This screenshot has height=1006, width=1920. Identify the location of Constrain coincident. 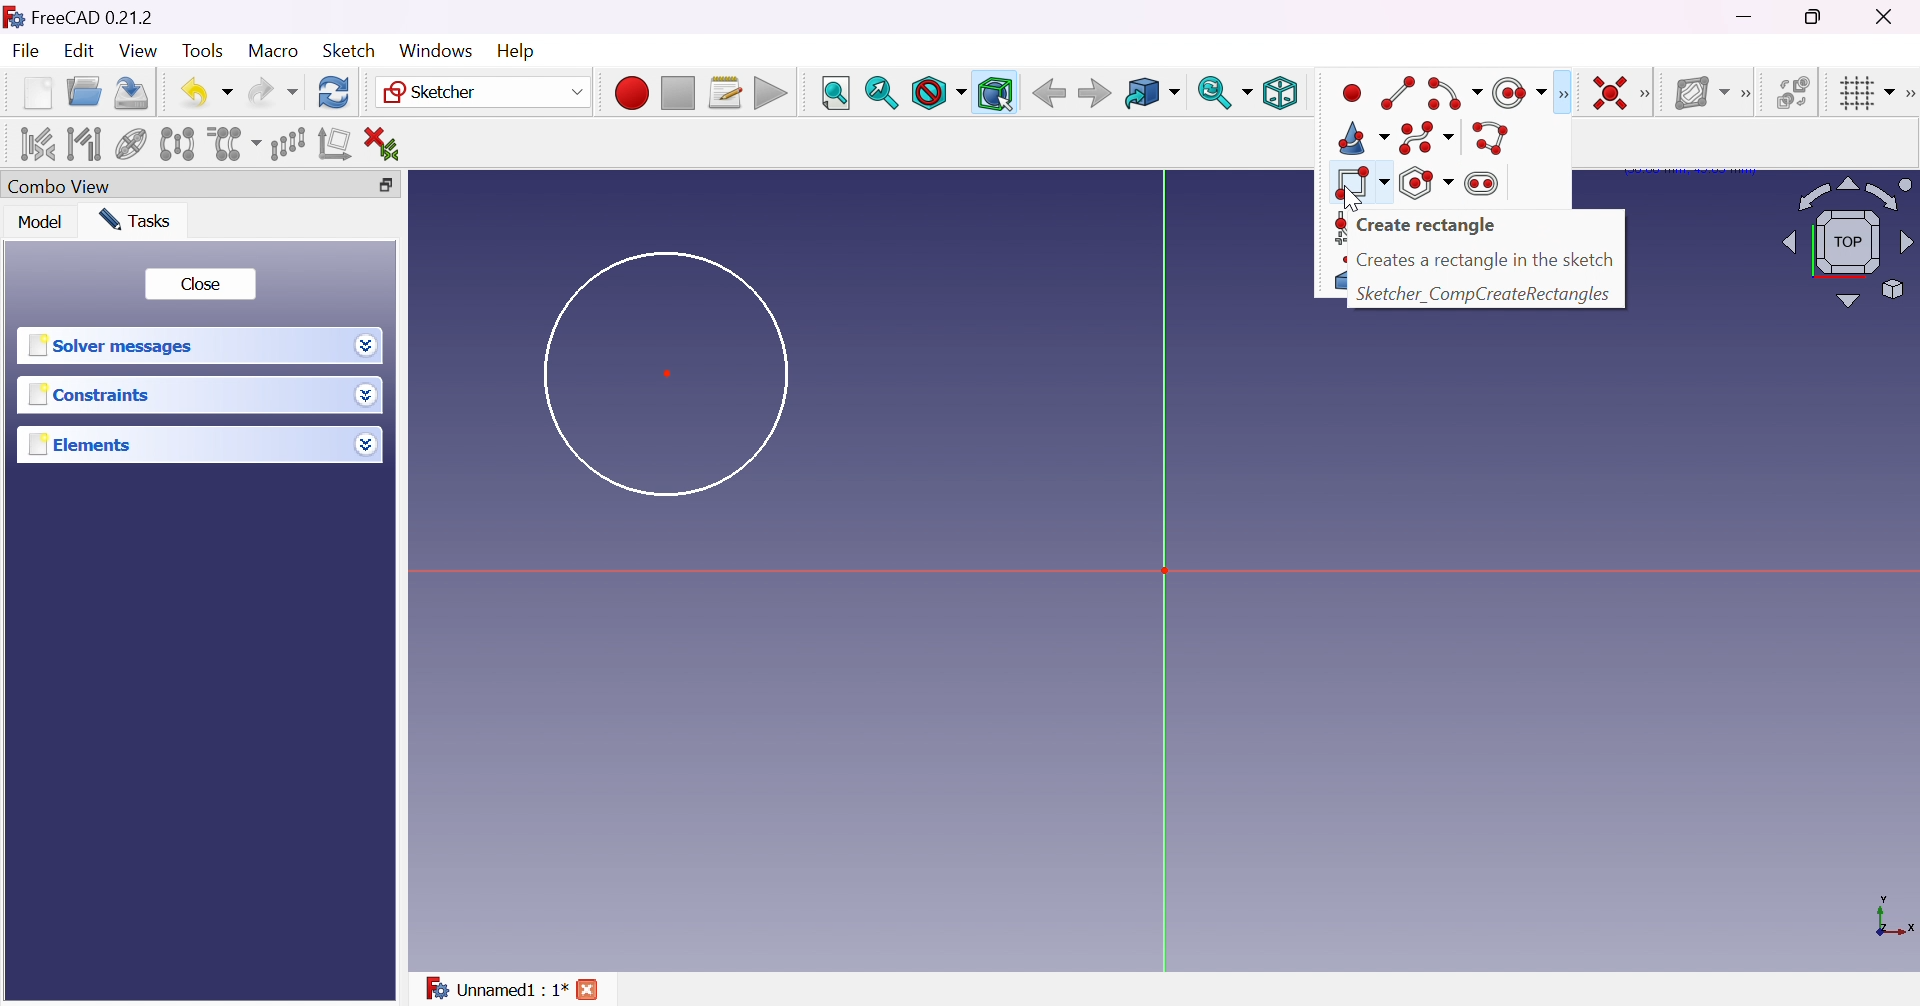
(1608, 93).